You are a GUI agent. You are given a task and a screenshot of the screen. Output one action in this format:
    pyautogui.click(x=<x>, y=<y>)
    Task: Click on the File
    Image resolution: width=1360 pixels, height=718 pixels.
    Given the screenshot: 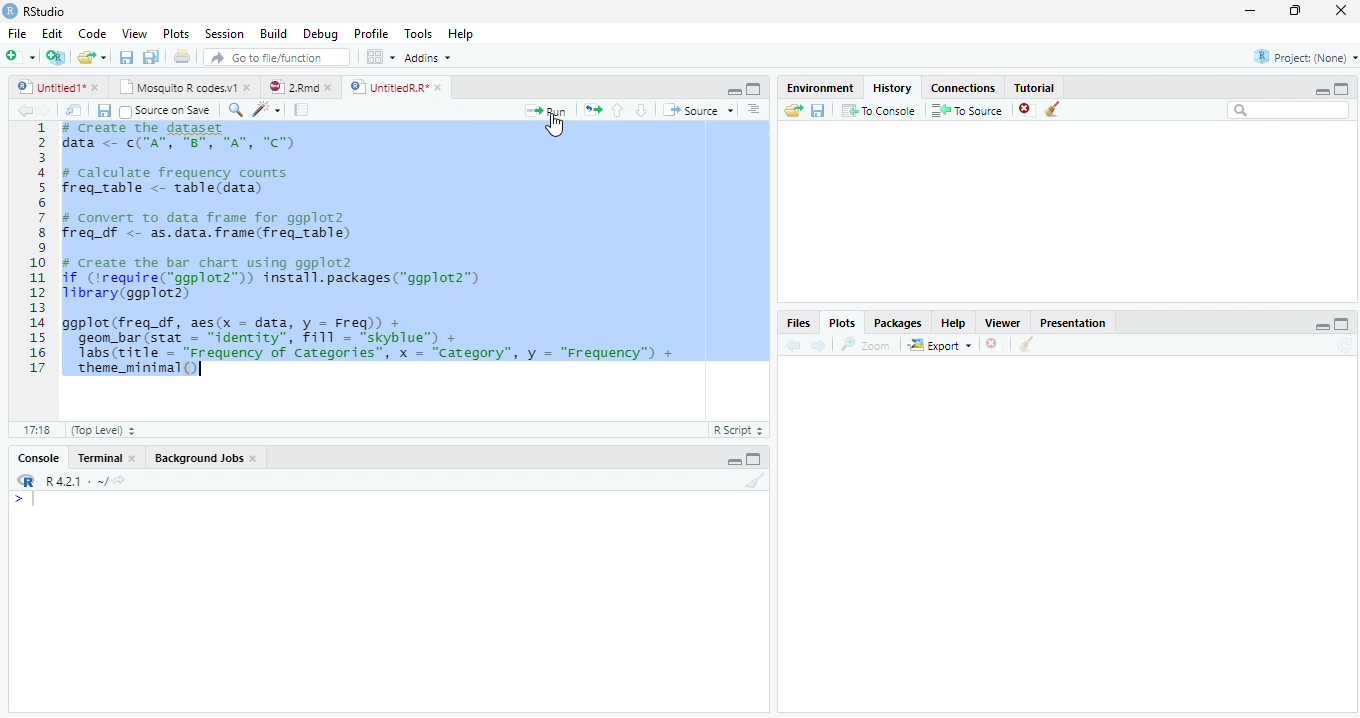 What is the action you would take?
    pyautogui.click(x=14, y=34)
    